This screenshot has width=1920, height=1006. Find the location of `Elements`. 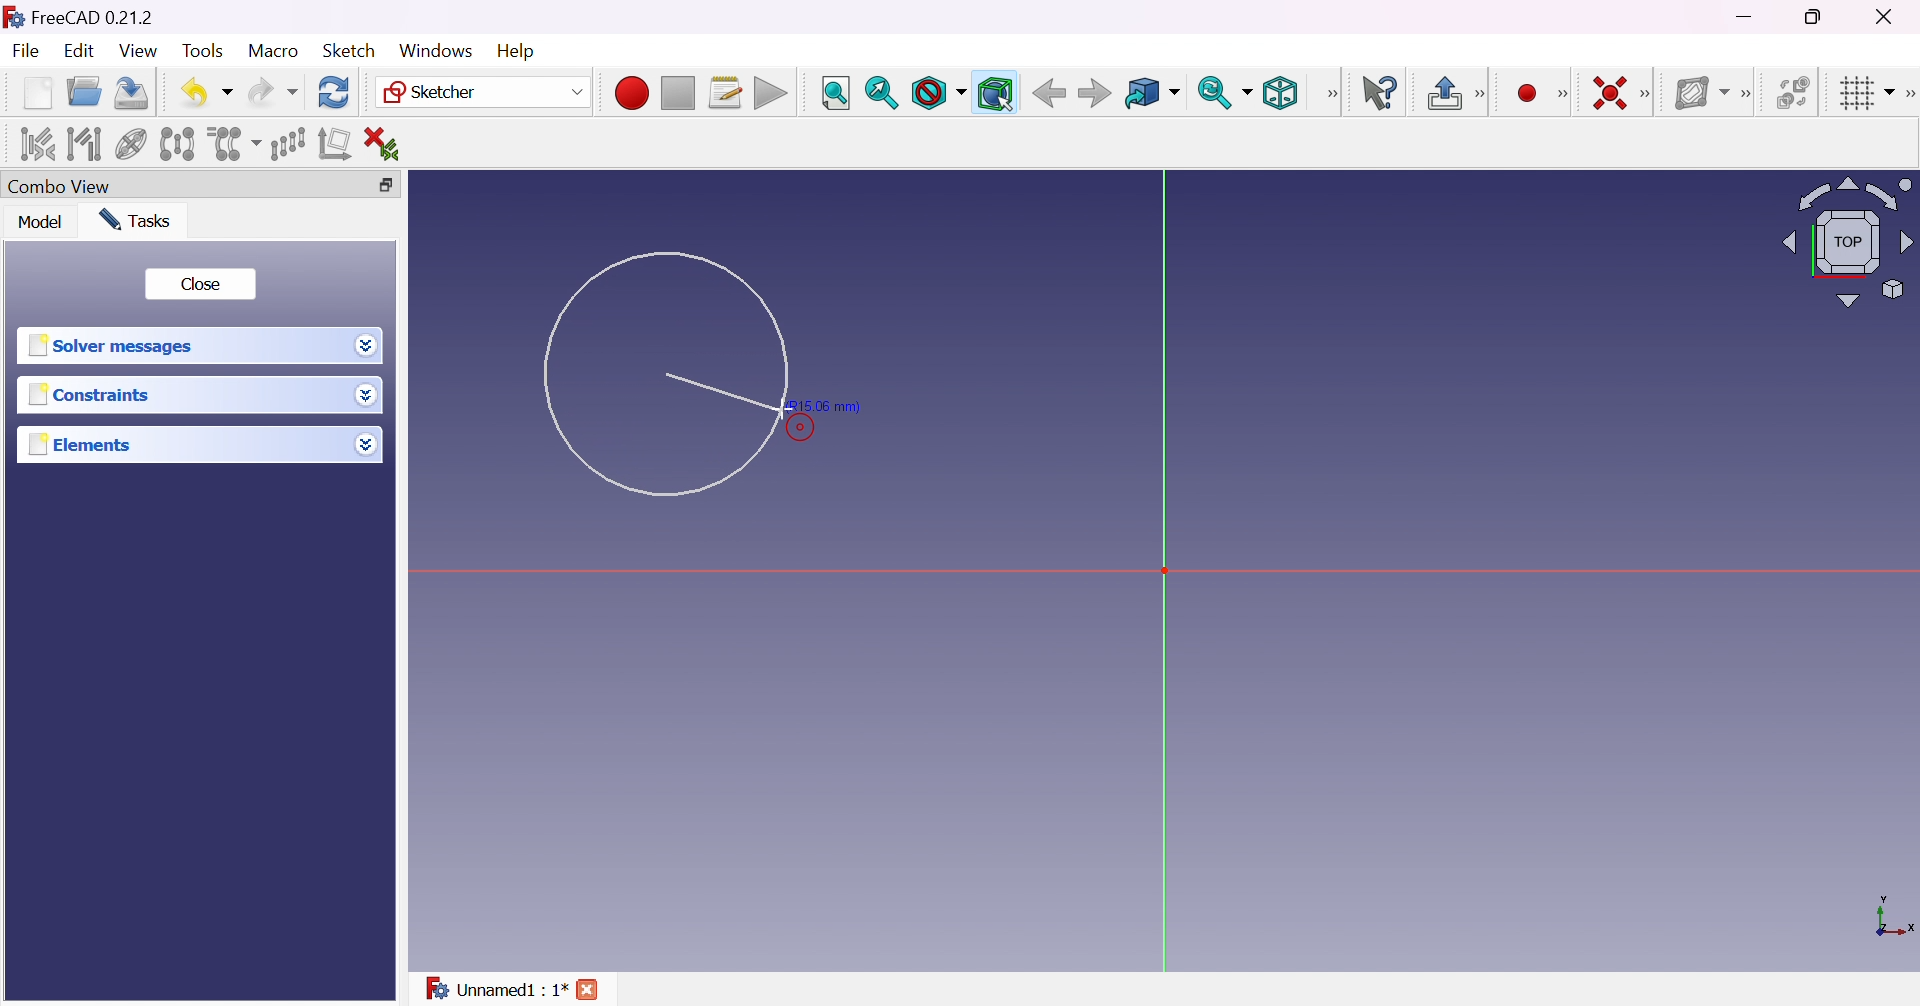

Elements is located at coordinates (82, 445).